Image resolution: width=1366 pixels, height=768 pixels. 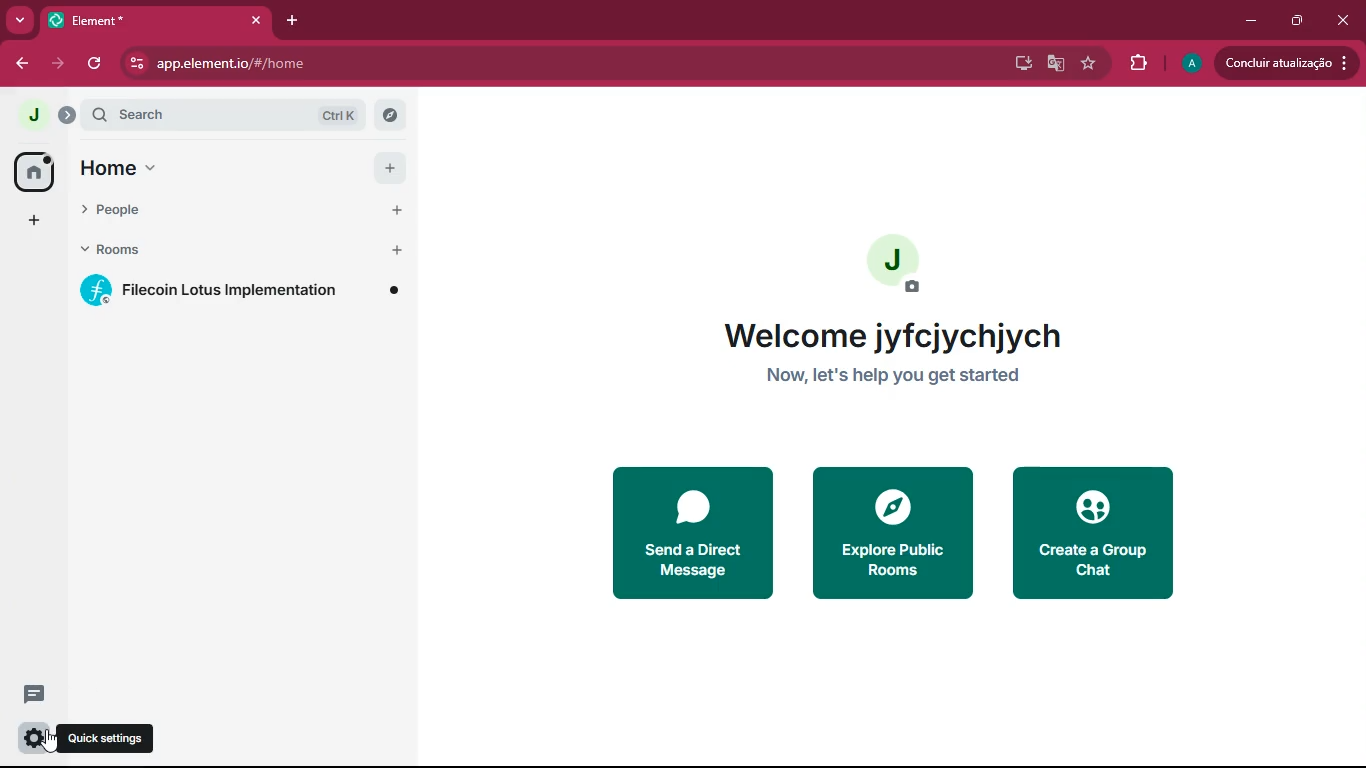 What do you see at coordinates (94, 65) in the screenshot?
I see `refresh` at bounding box center [94, 65].